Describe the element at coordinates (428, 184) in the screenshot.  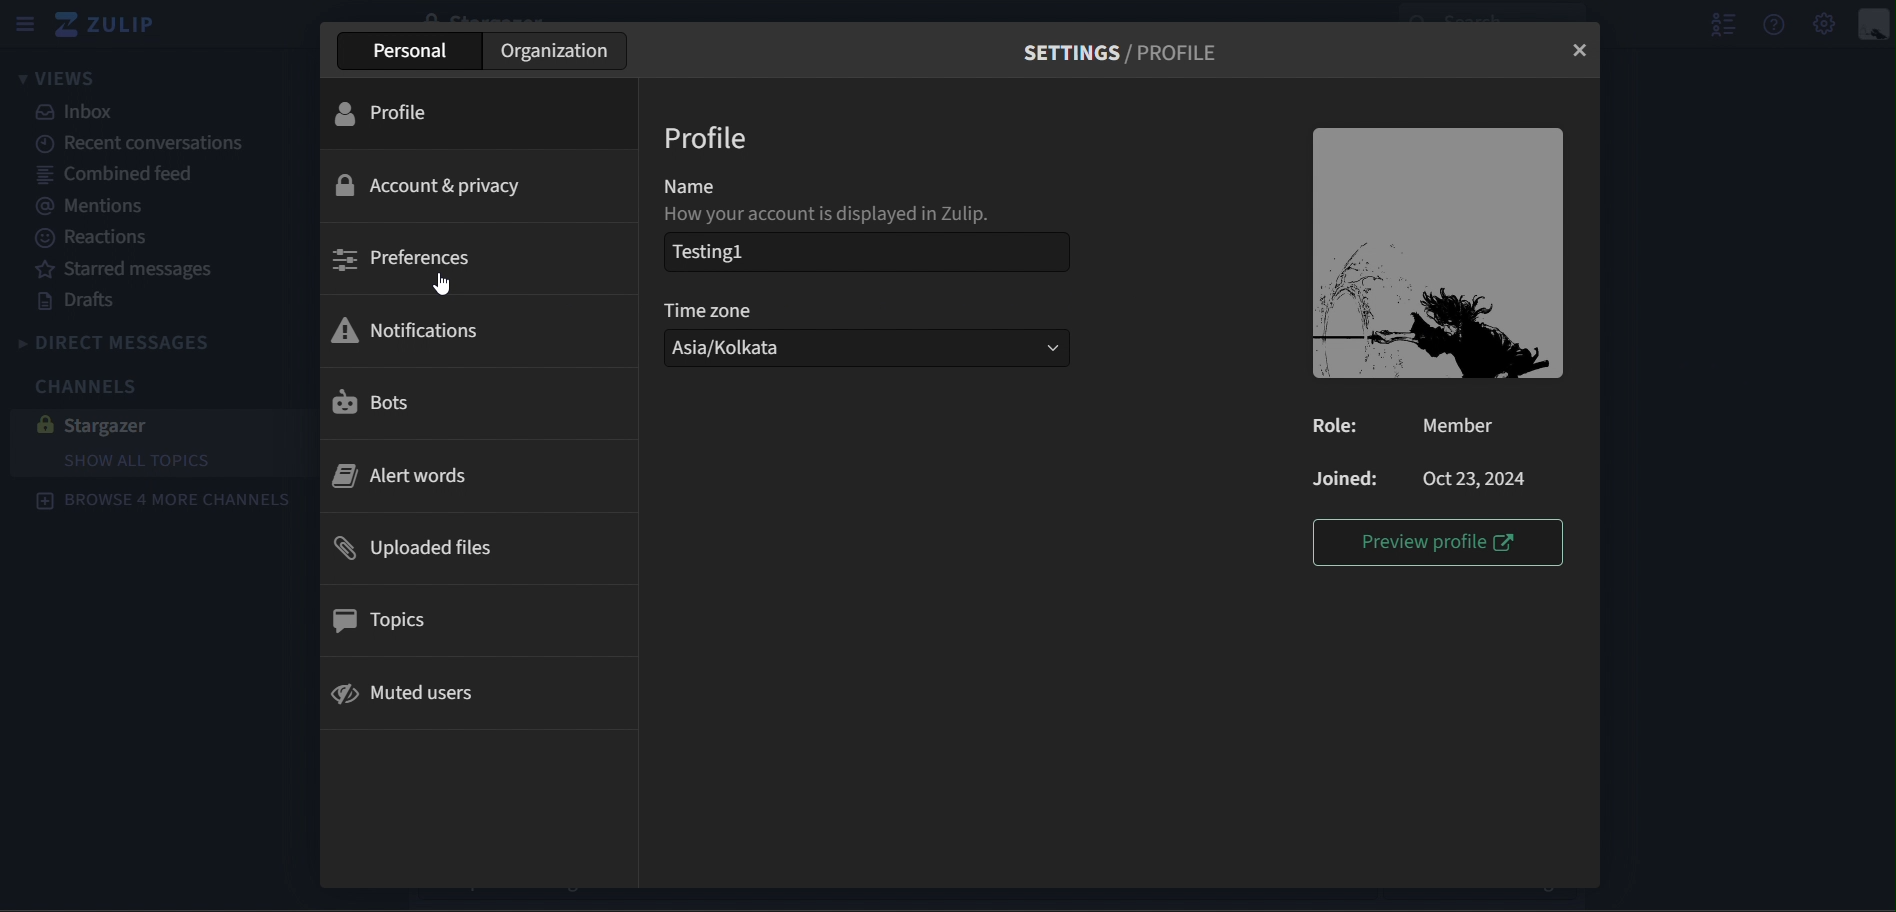
I see `account & privacy` at that location.